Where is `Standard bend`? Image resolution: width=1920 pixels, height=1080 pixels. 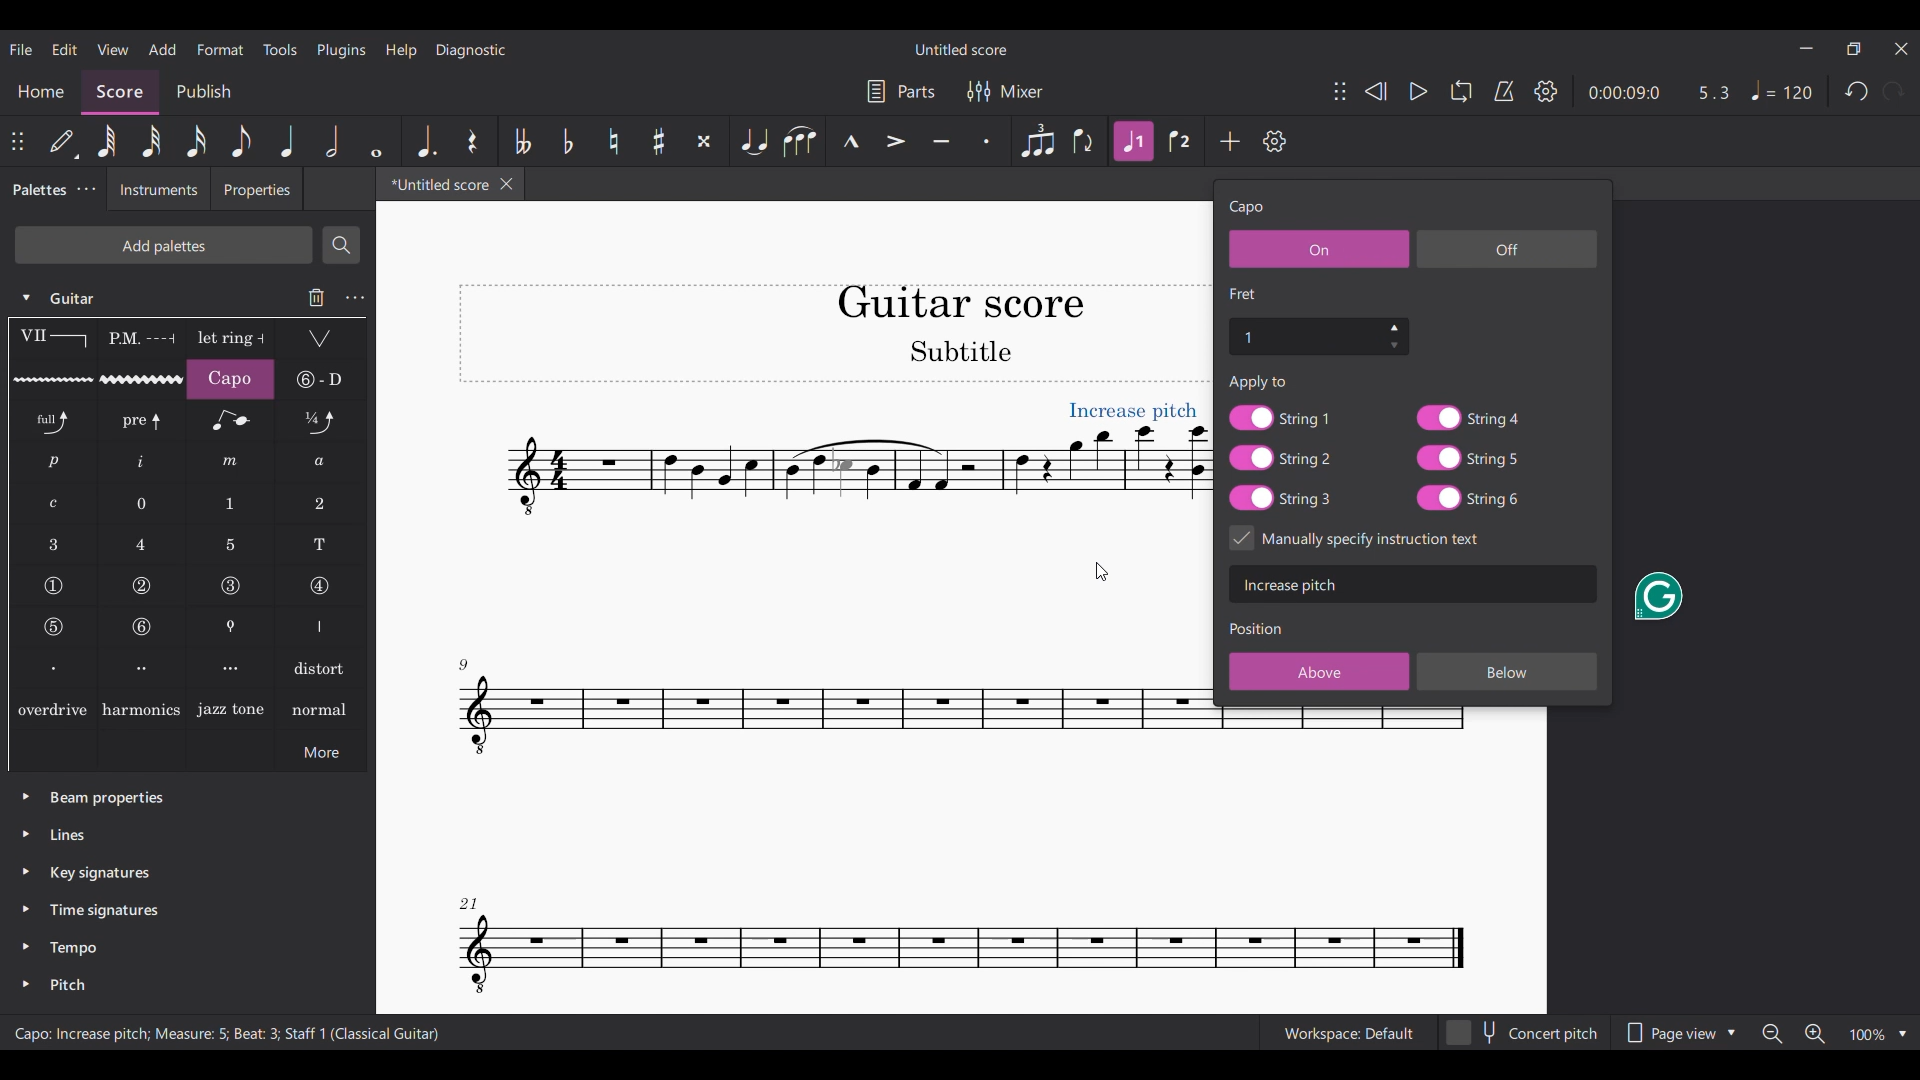
Standard bend is located at coordinates (54, 421).